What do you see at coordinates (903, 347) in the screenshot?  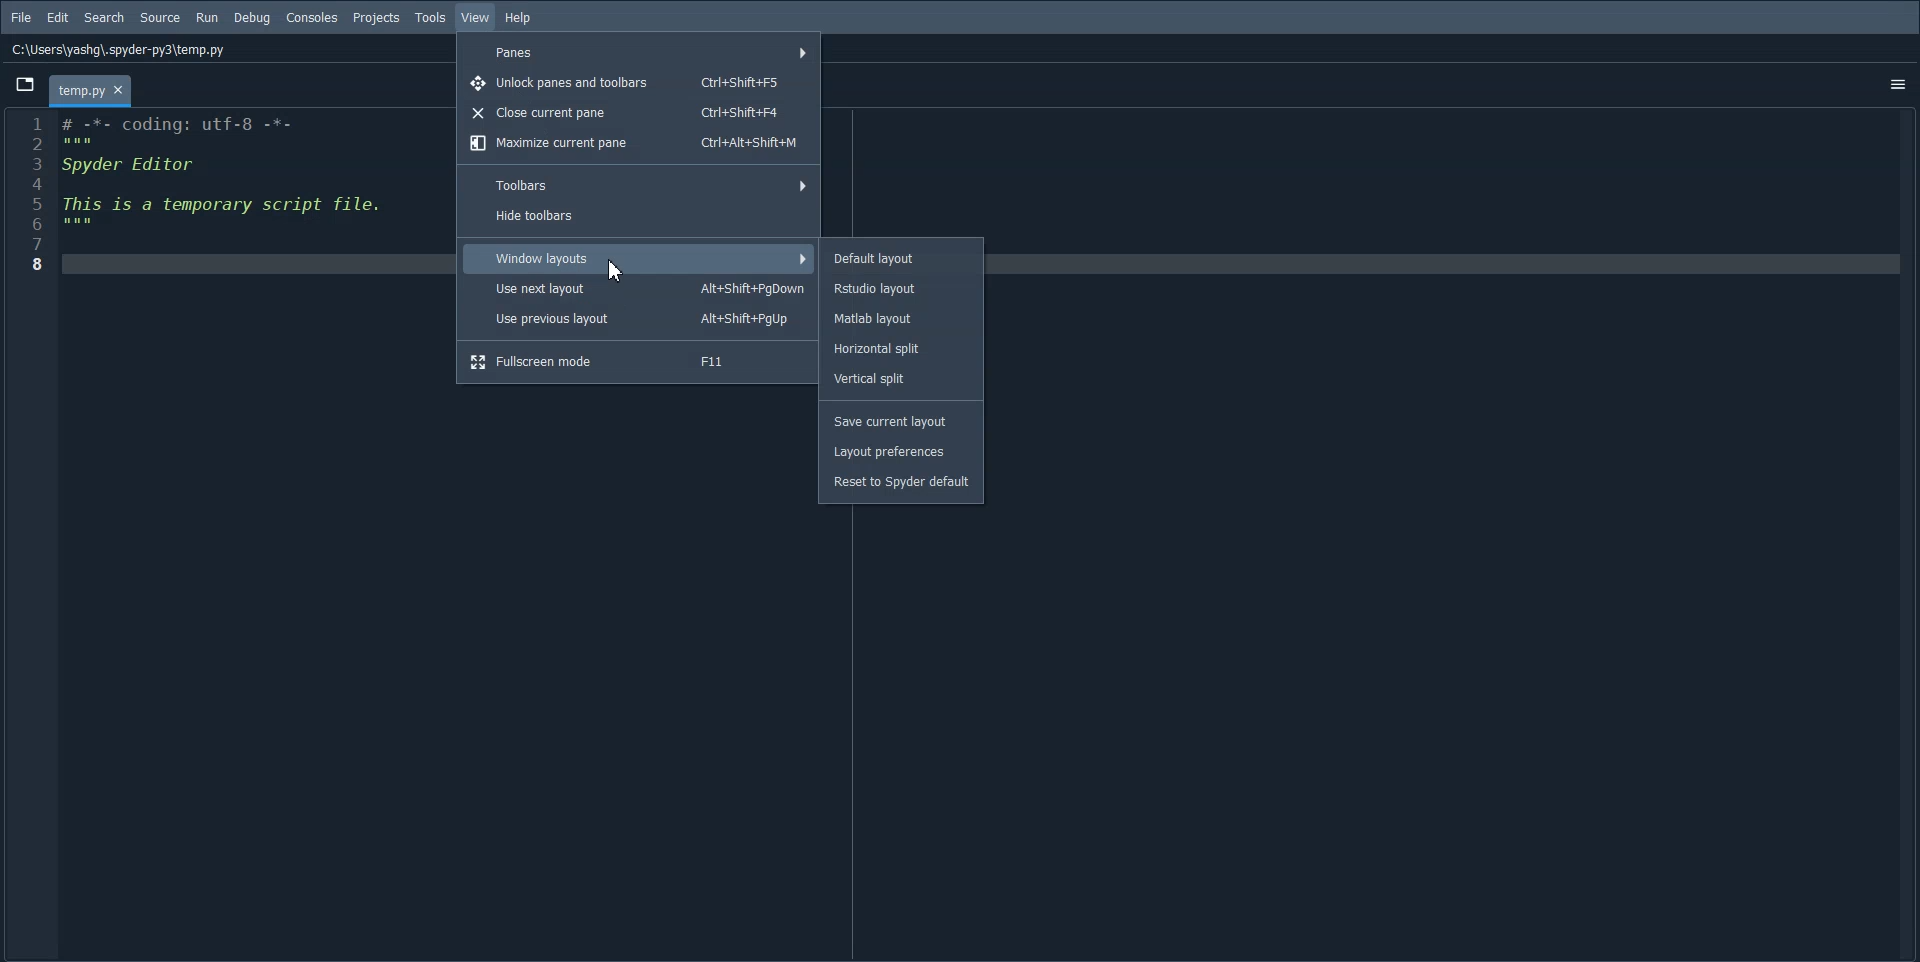 I see `Horizontal split` at bounding box center [903, 347].